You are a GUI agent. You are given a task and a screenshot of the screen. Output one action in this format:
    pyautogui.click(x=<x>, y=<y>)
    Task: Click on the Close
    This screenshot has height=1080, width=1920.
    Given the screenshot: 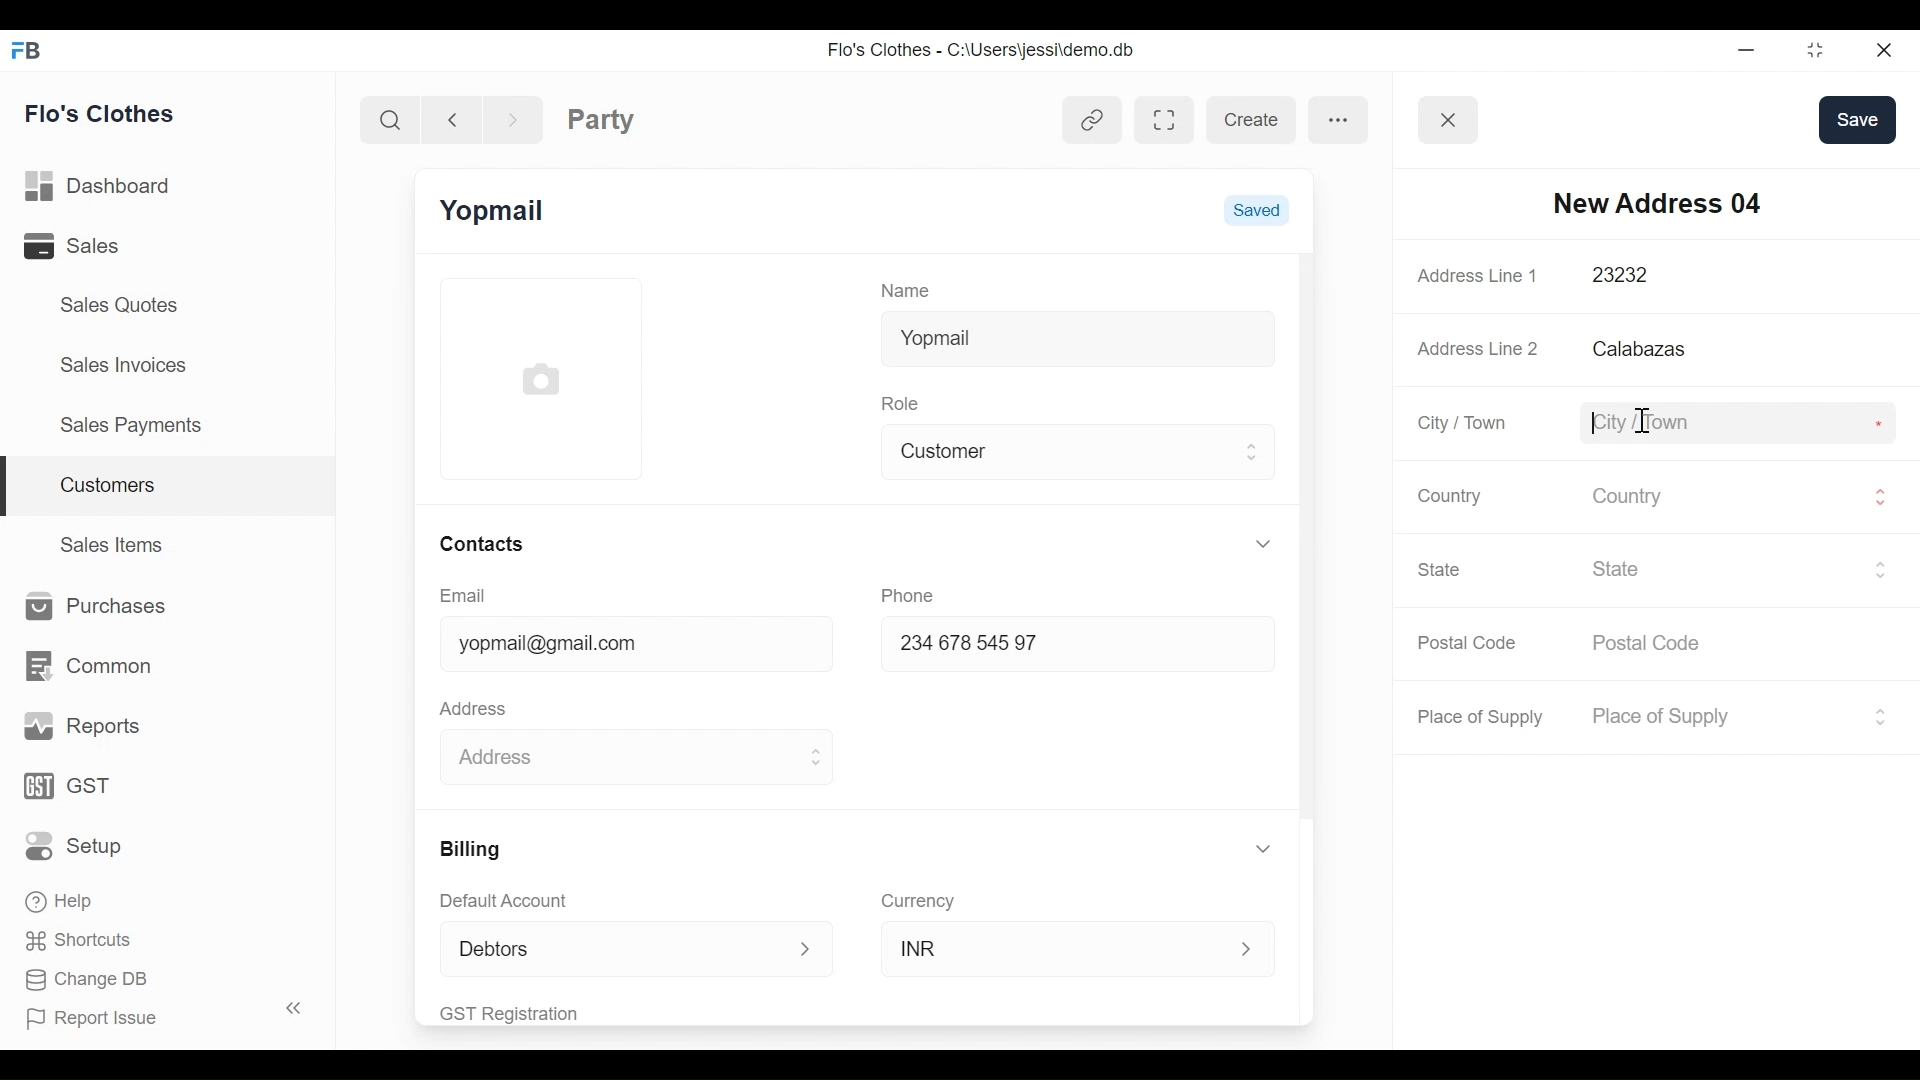 What is the action you would take?
    pyautogui.click(x=1881, y=49)
    